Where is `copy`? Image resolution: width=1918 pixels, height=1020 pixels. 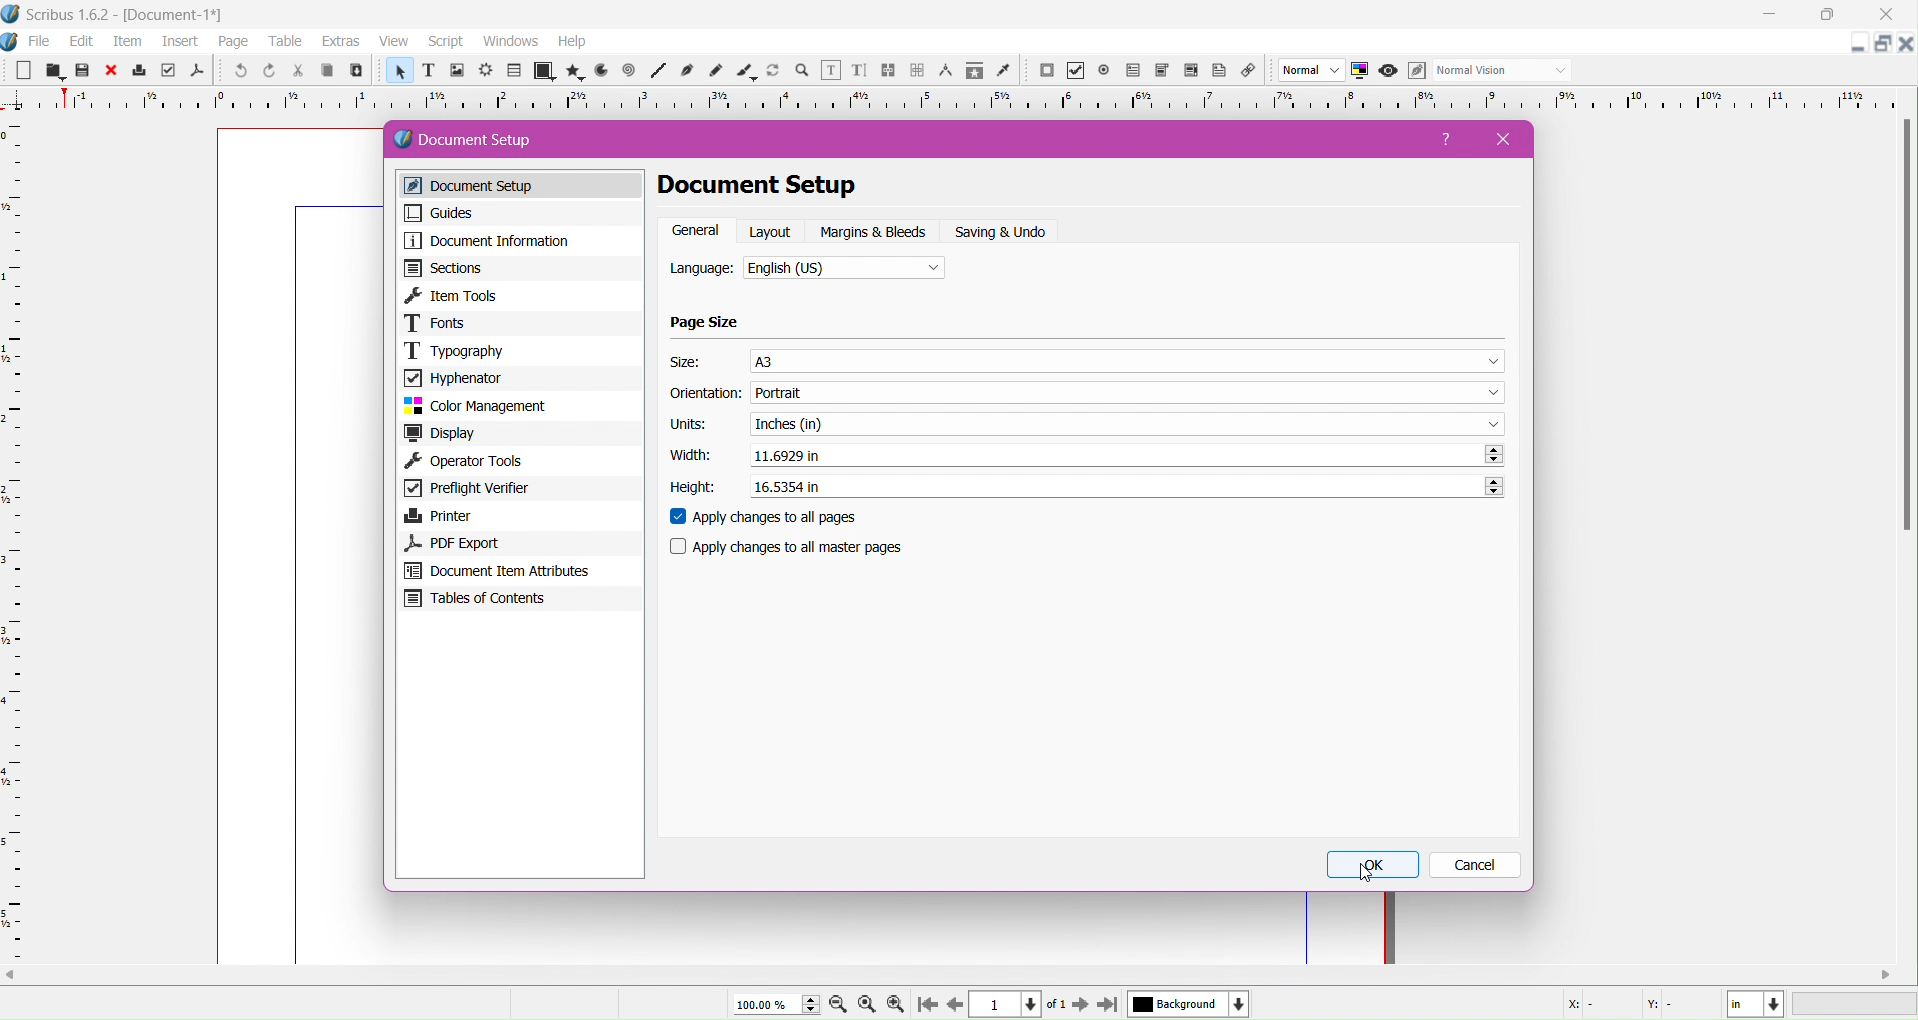
copy is located at coordinates (324, 72).